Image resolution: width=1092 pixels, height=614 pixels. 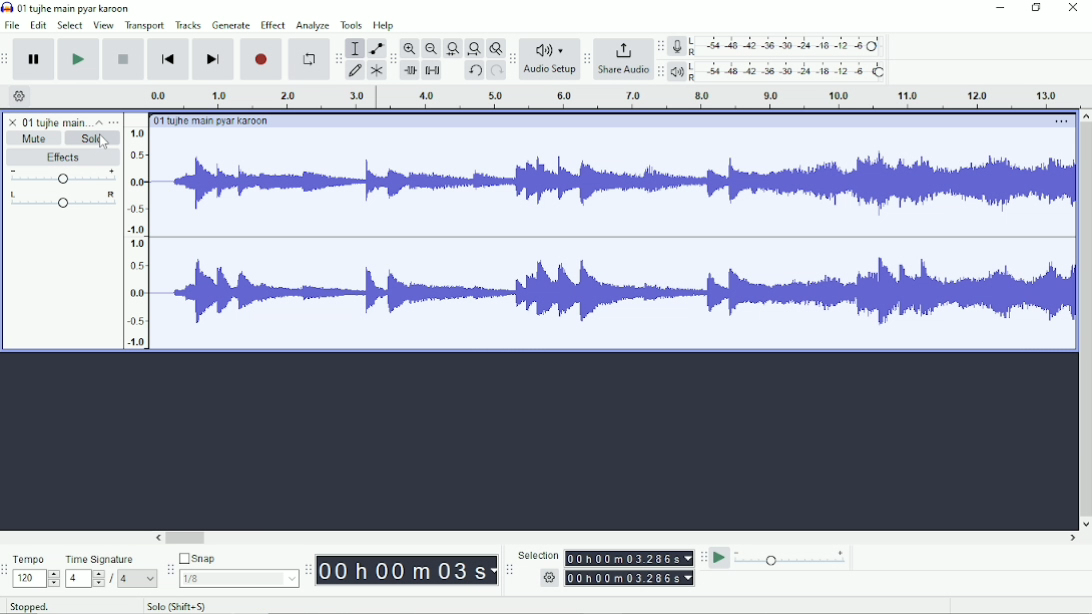 What do you see at coordinates (355, 69) in the screenshot?
I see `Draw tool` at bounding box center [355, 69].